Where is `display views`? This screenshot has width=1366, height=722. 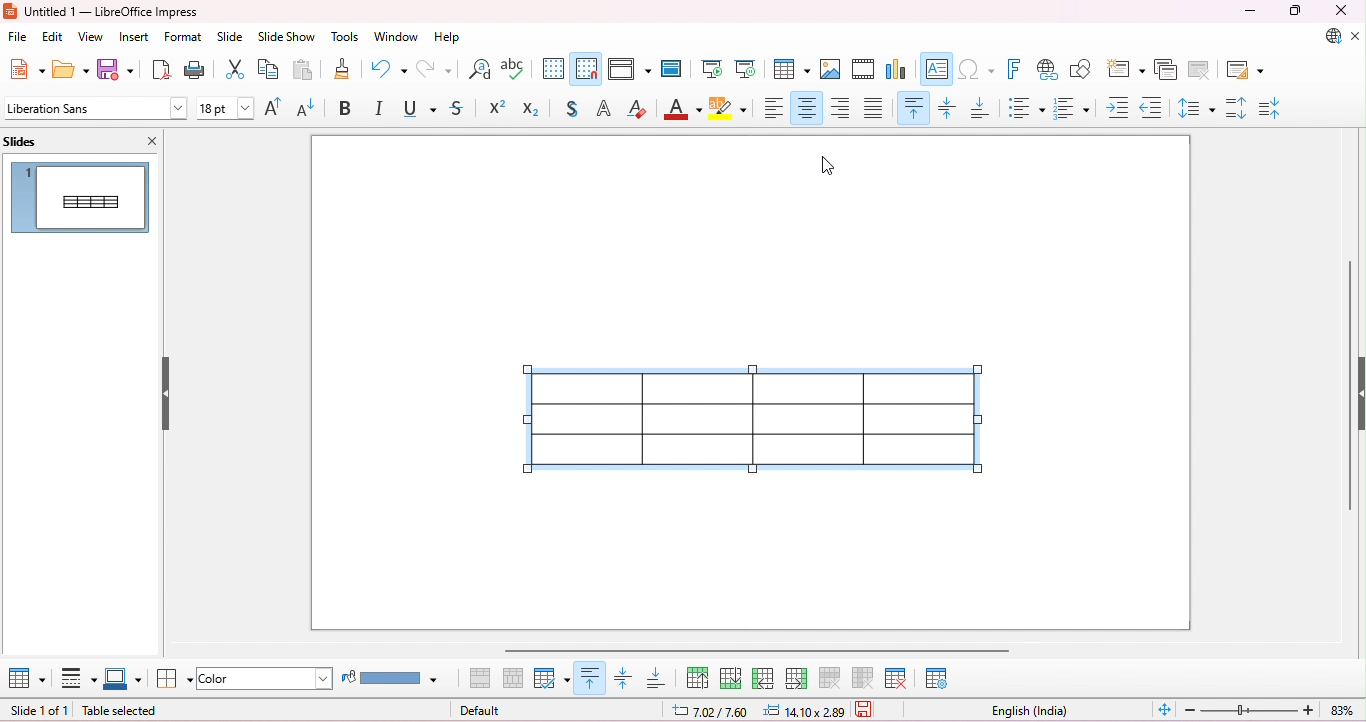
display views is located at coordinates (632, 67).